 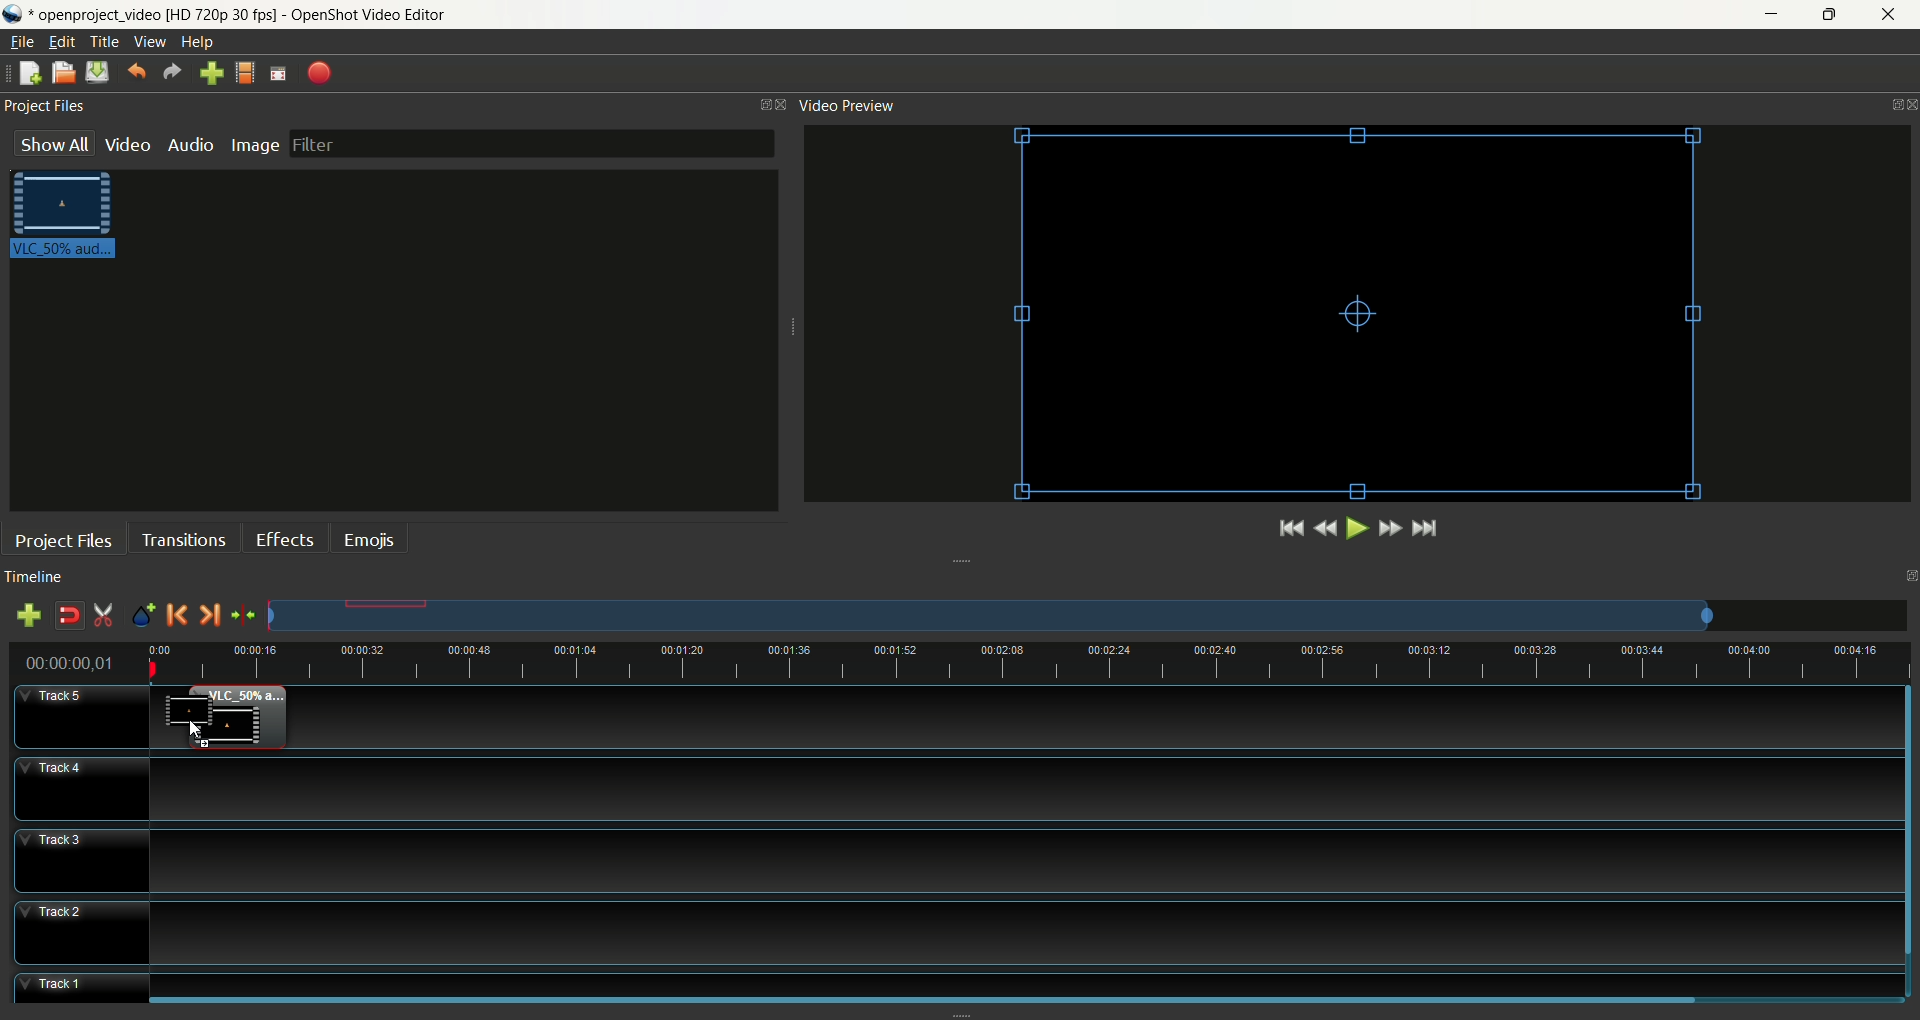 I want to click on image, so click(x=254, y=146).